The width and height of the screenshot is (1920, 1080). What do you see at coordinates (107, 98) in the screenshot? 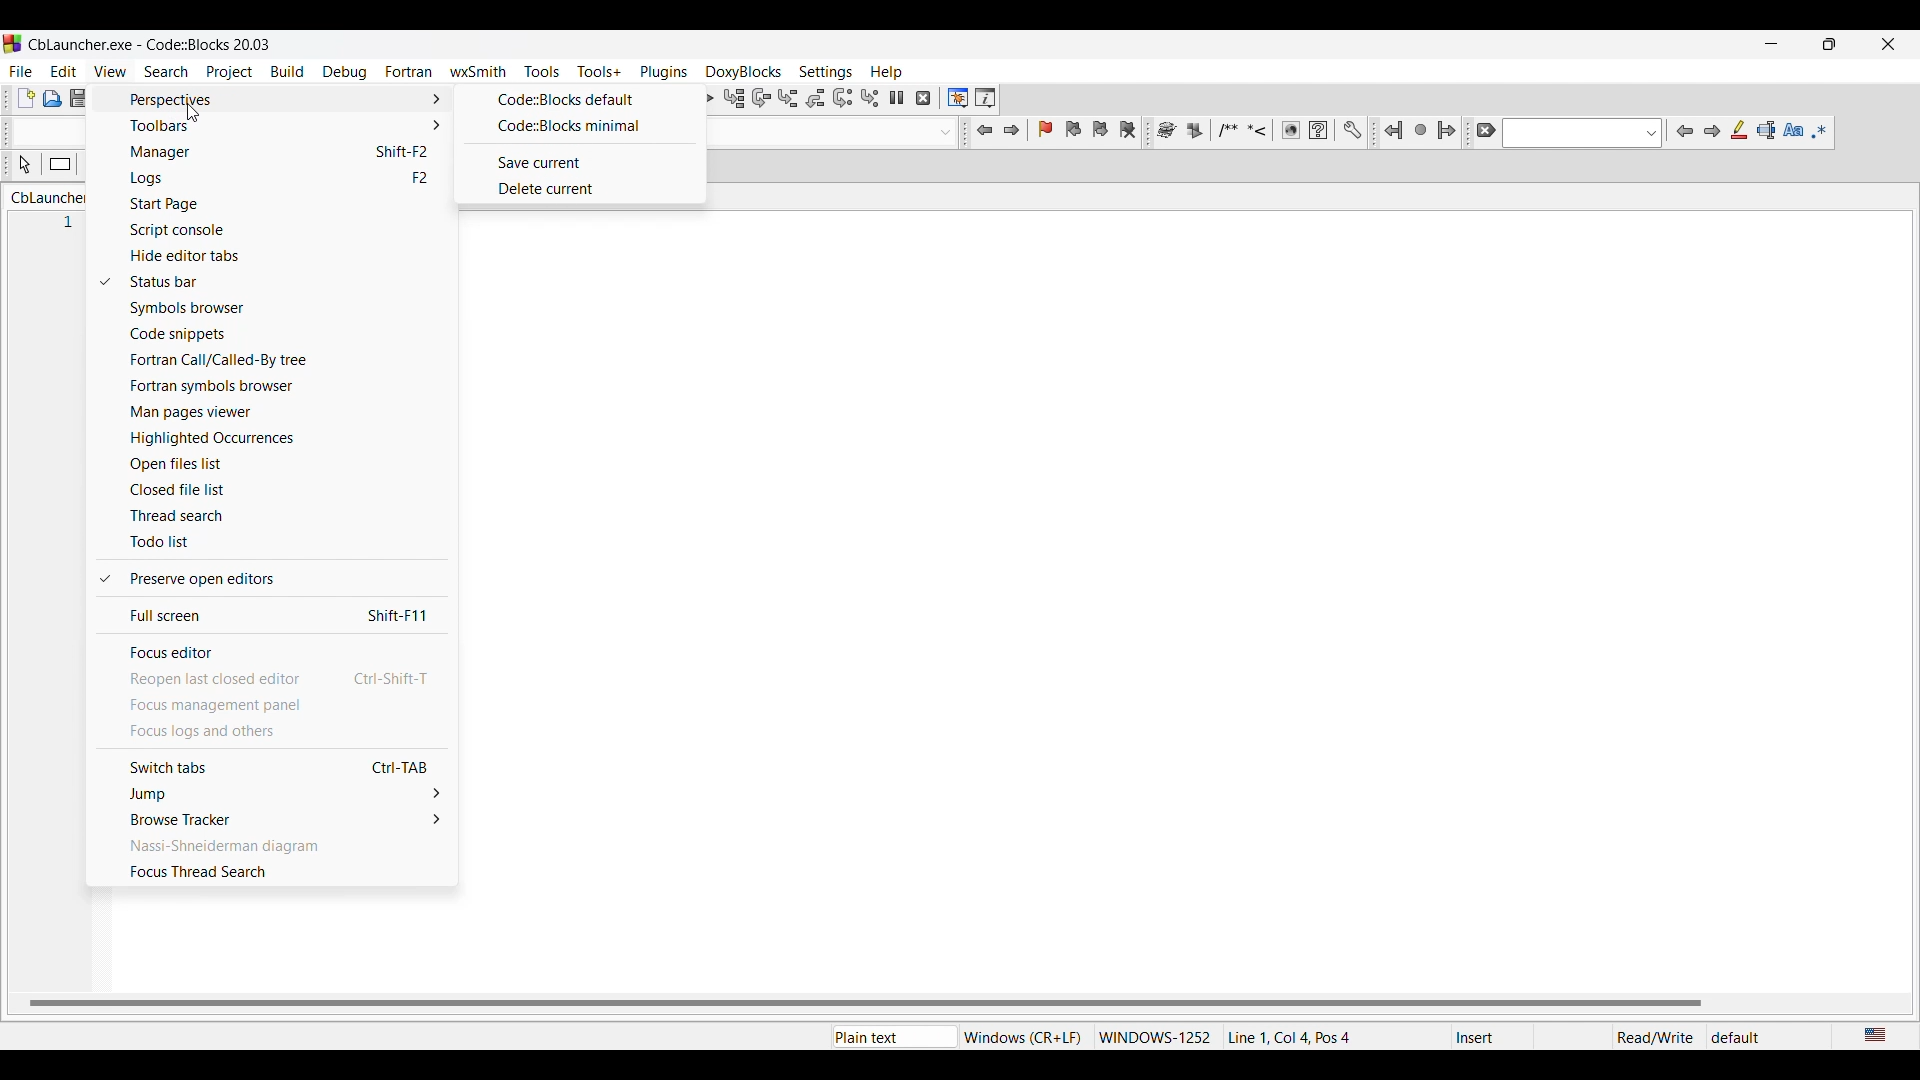
I see `Save everything` at bounding box center [107, 98].